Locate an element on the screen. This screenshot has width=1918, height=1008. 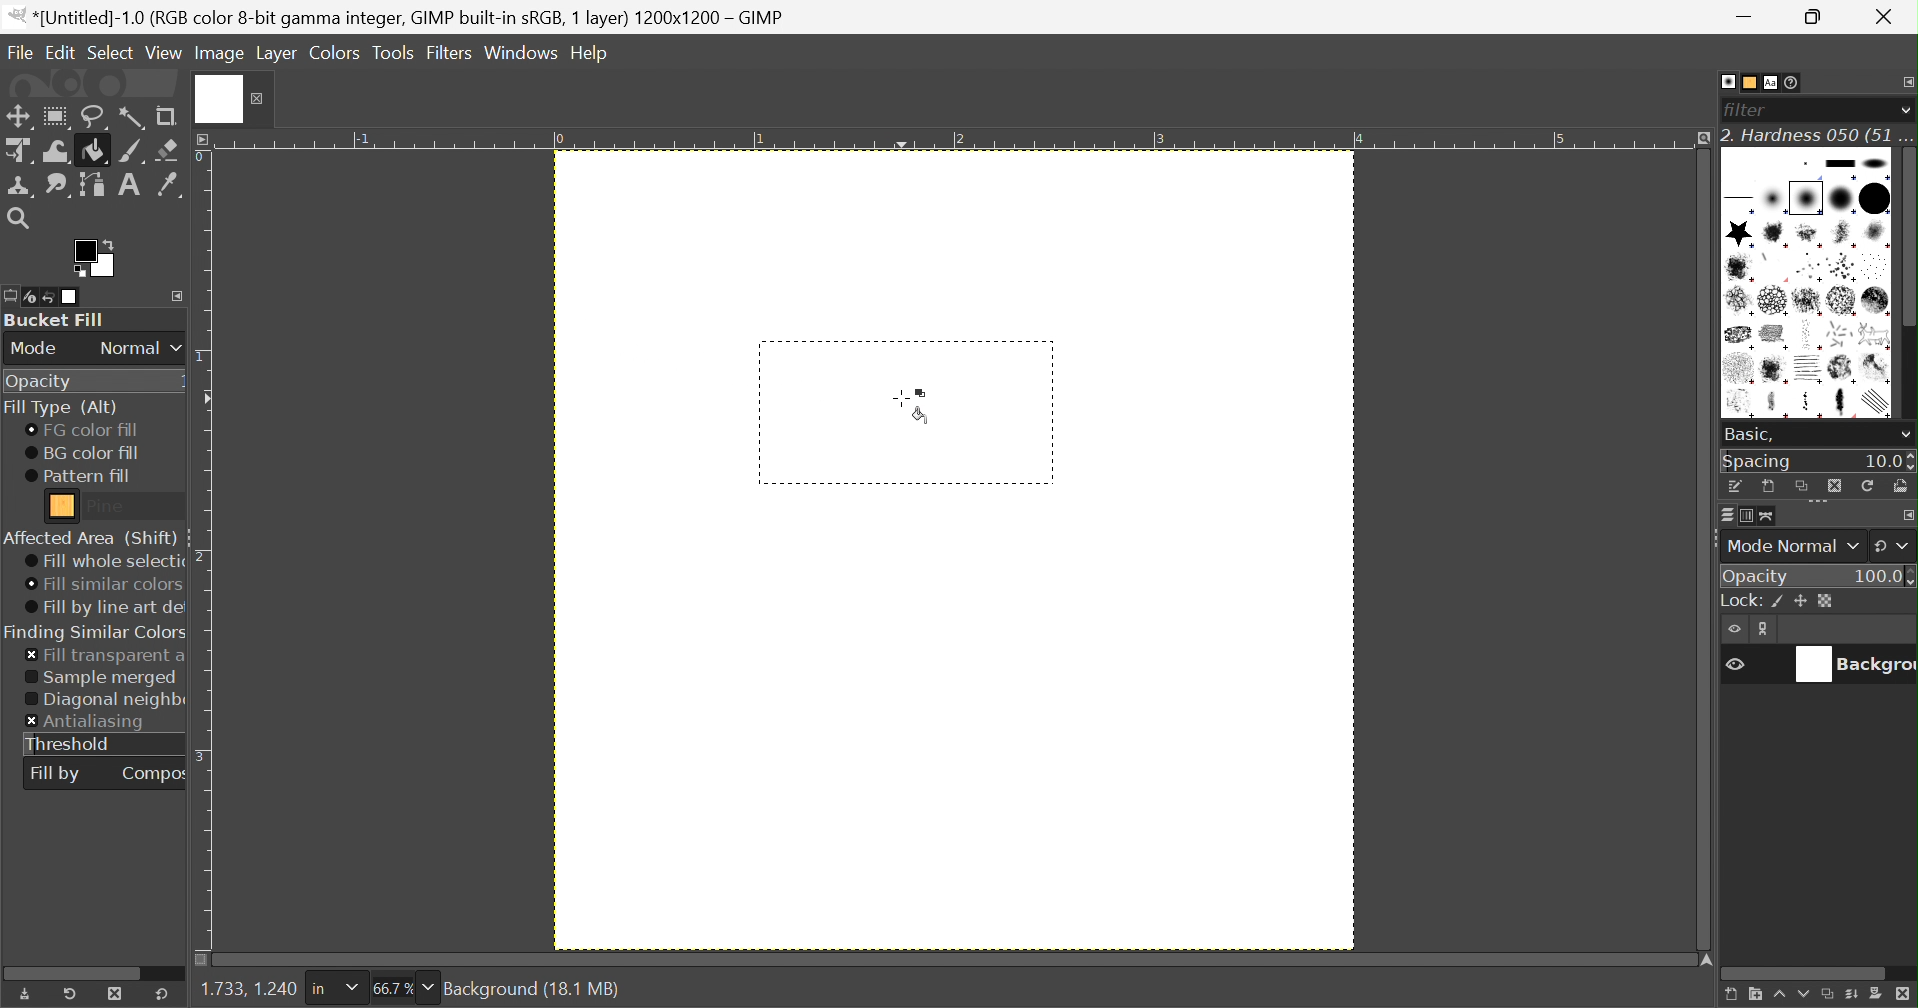
Fill by is located at coordinates (55, 775).